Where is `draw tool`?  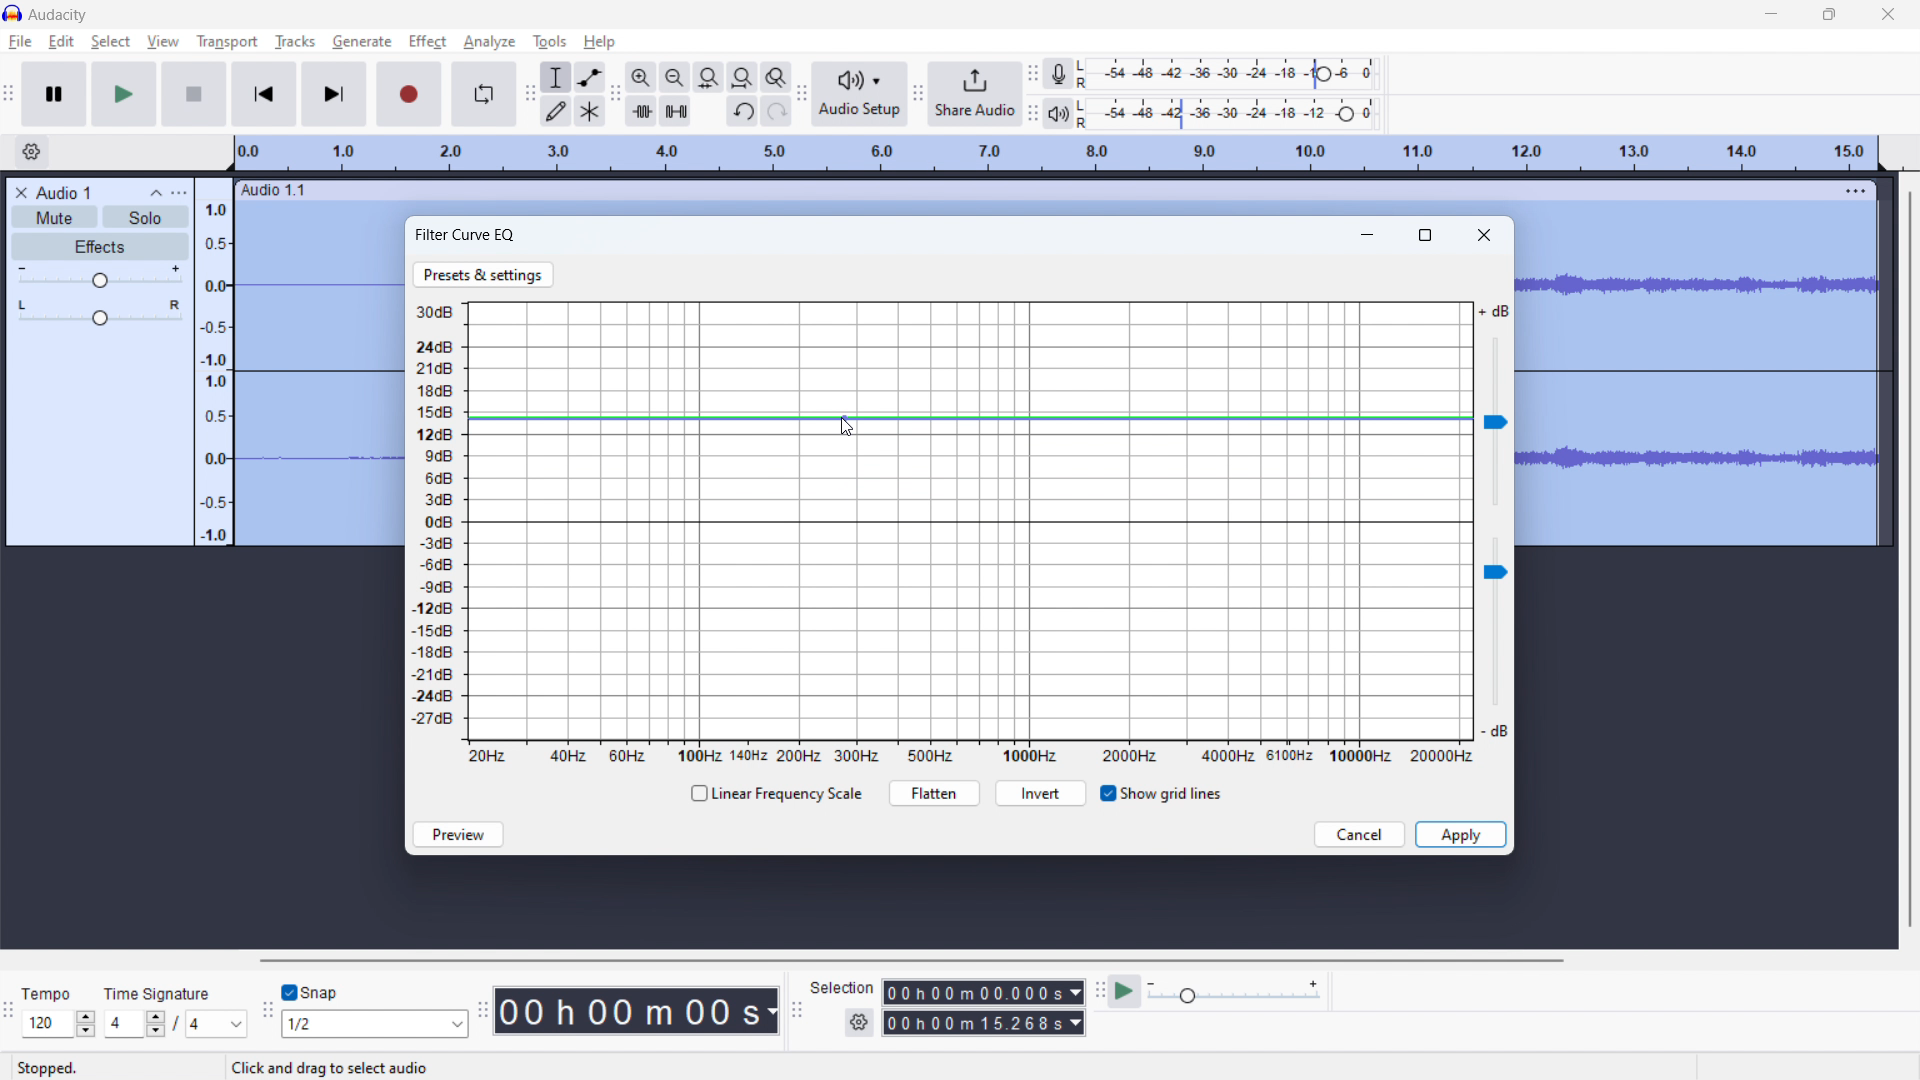 draw tool is located at coordinates (556, 110).